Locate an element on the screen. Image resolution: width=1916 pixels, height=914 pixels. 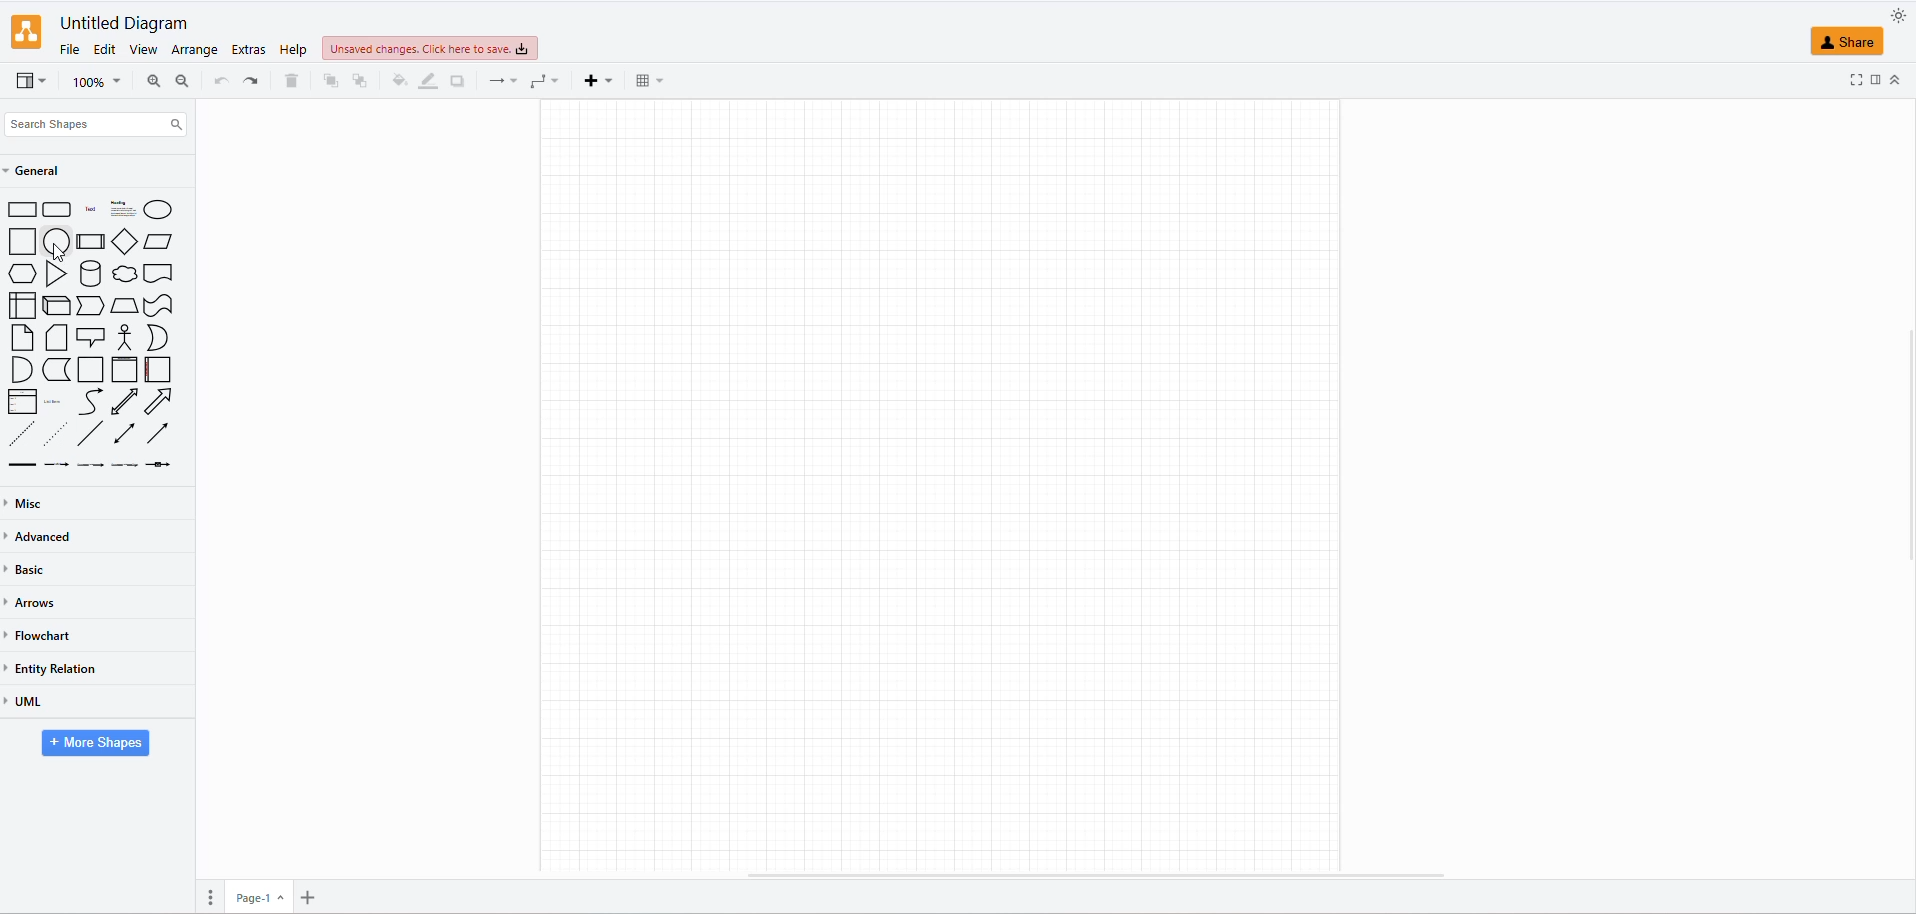
CONTAINER is located at coordinates (122, 369).